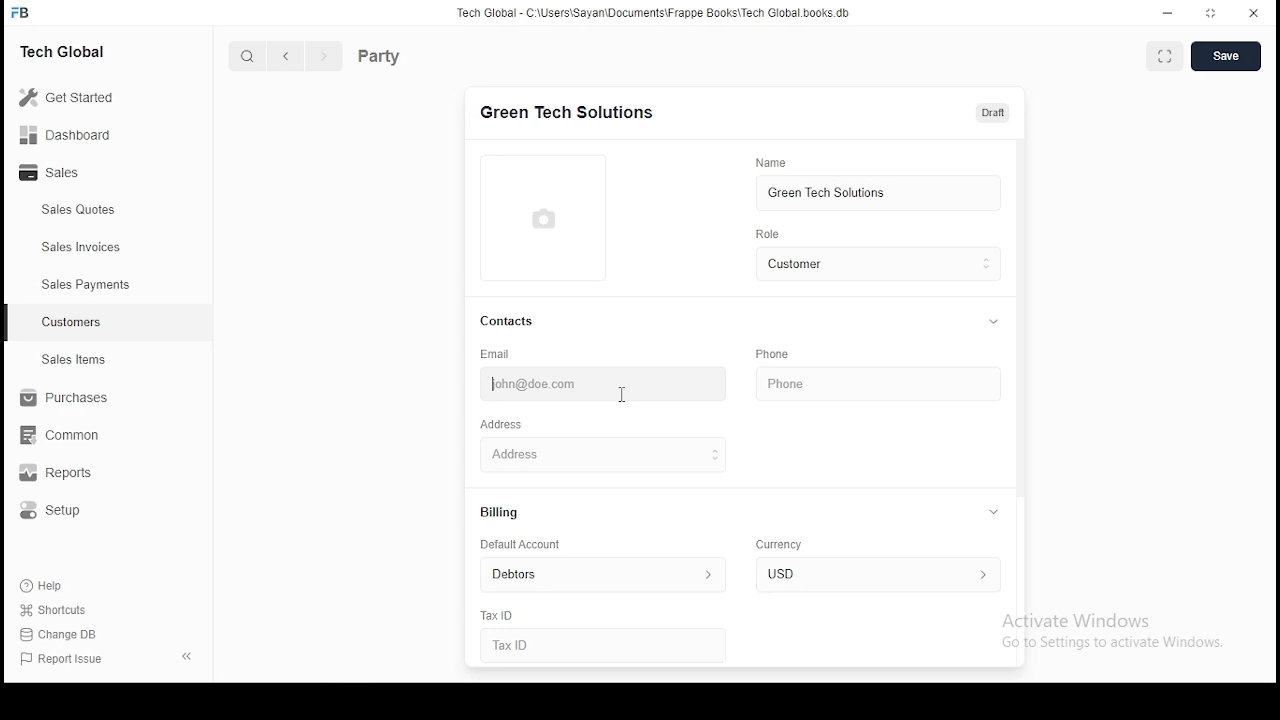 Image resolution: width=1280 pixels, height=720 pixels. What do you see at coordinates (67, 50) in the screenshot?
I see `tech global` at bounding box center [67, 50].